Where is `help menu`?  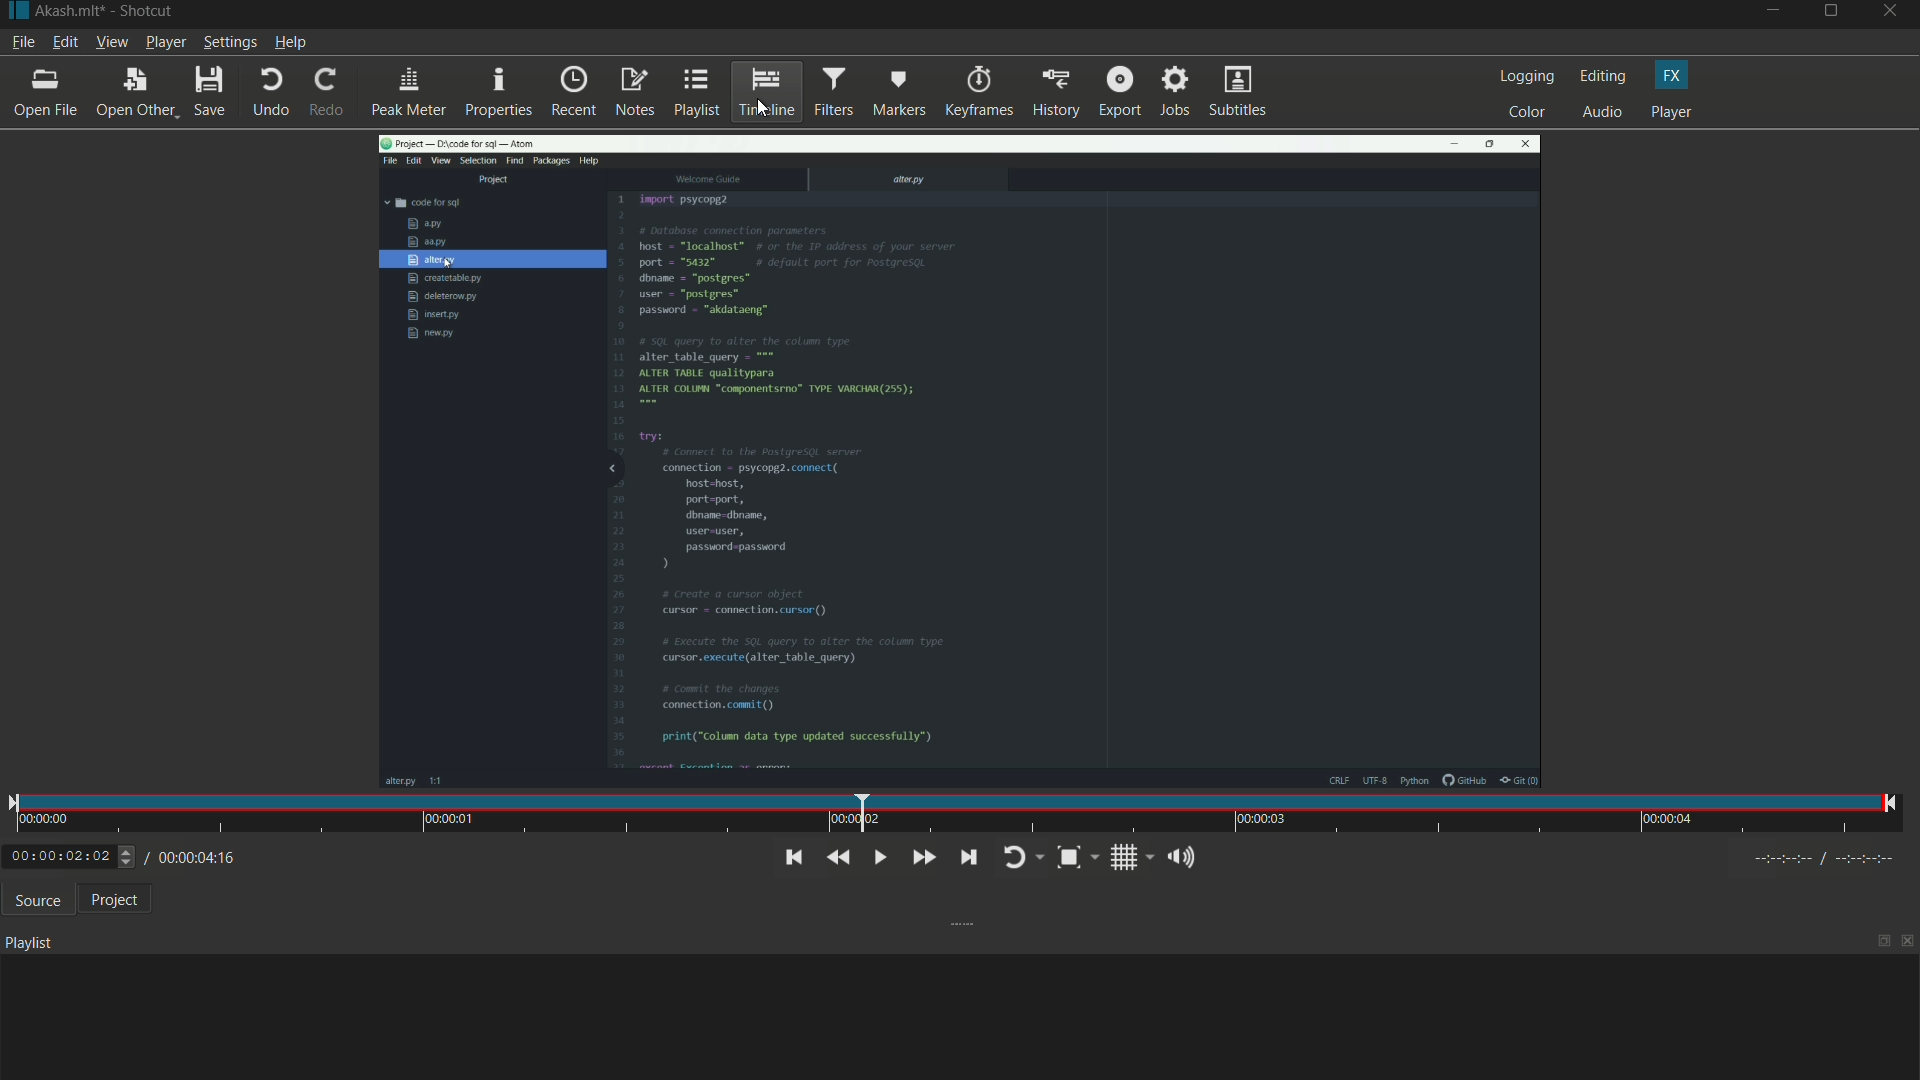 help menu is located at coordinates (292, 42).